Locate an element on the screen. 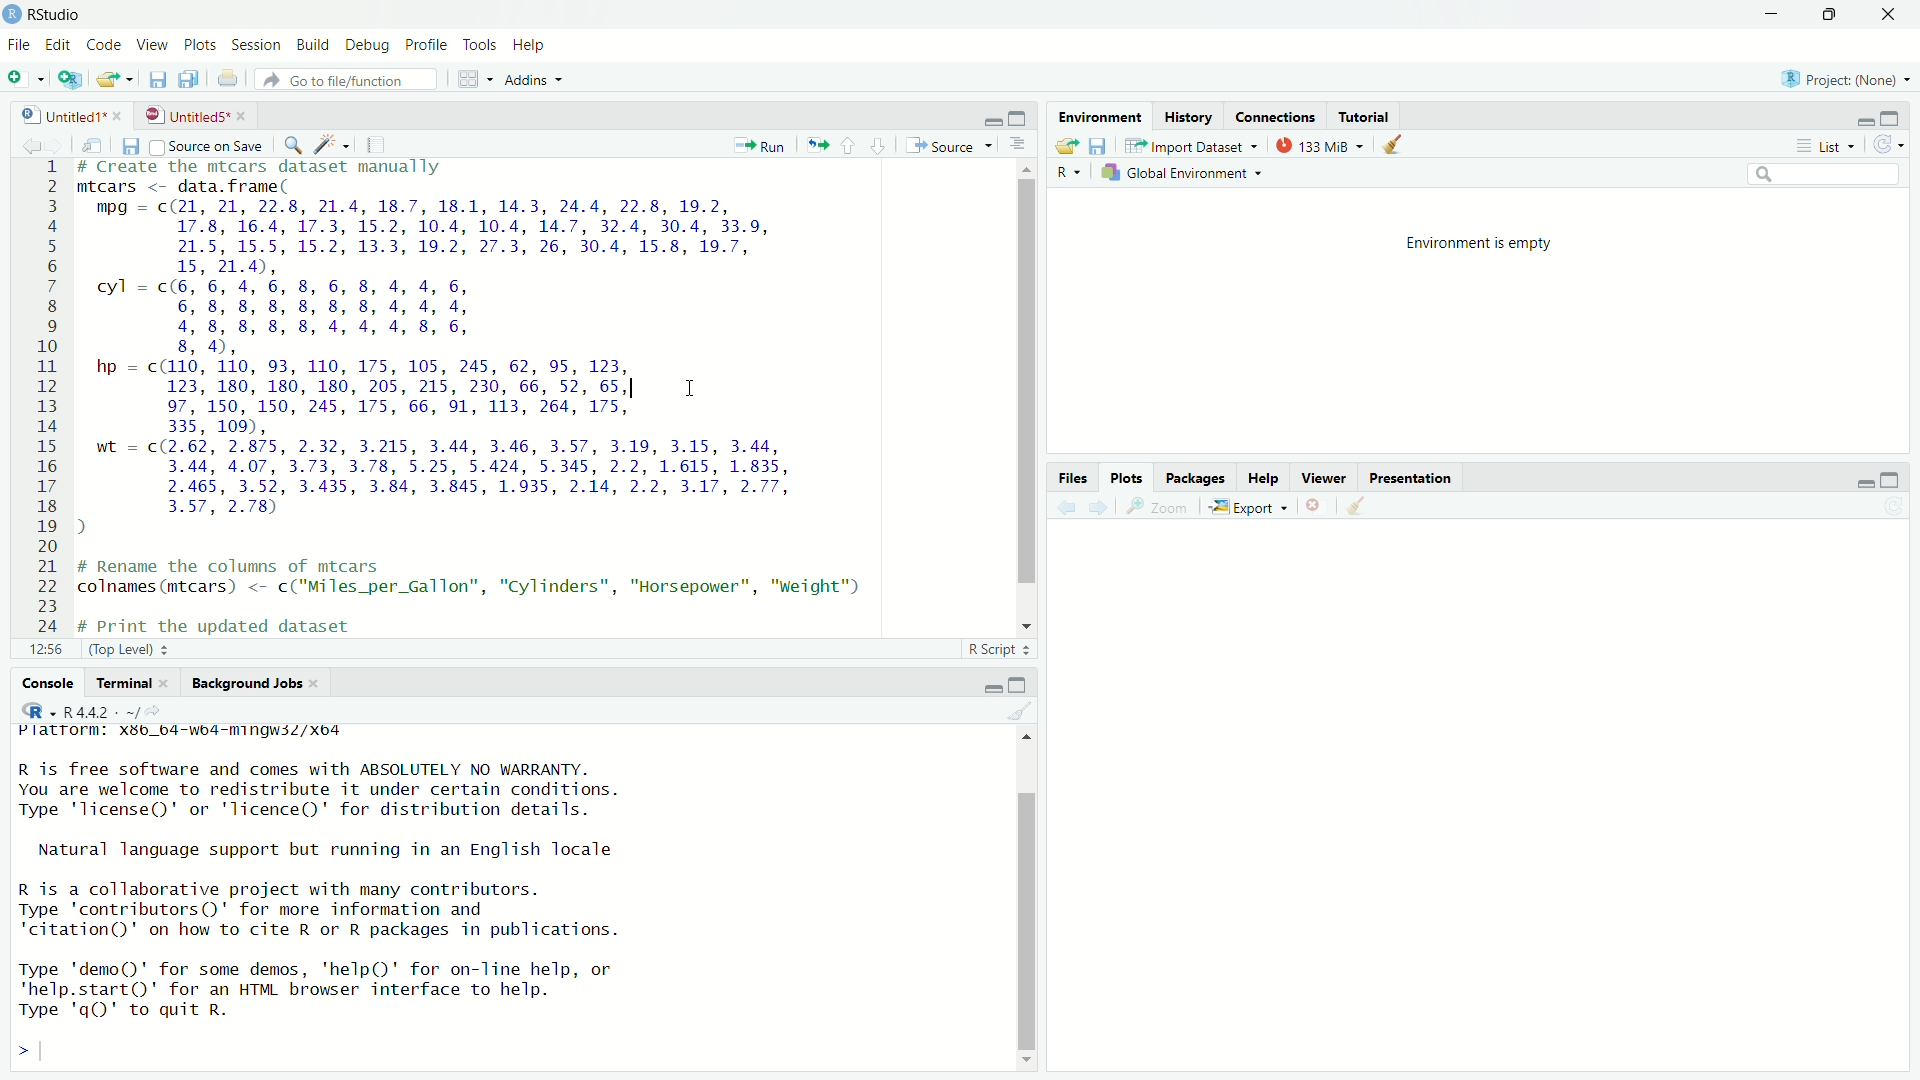 The width and height of the screenshot is (1920, 1080). copy is located at coordinates (190, 79).